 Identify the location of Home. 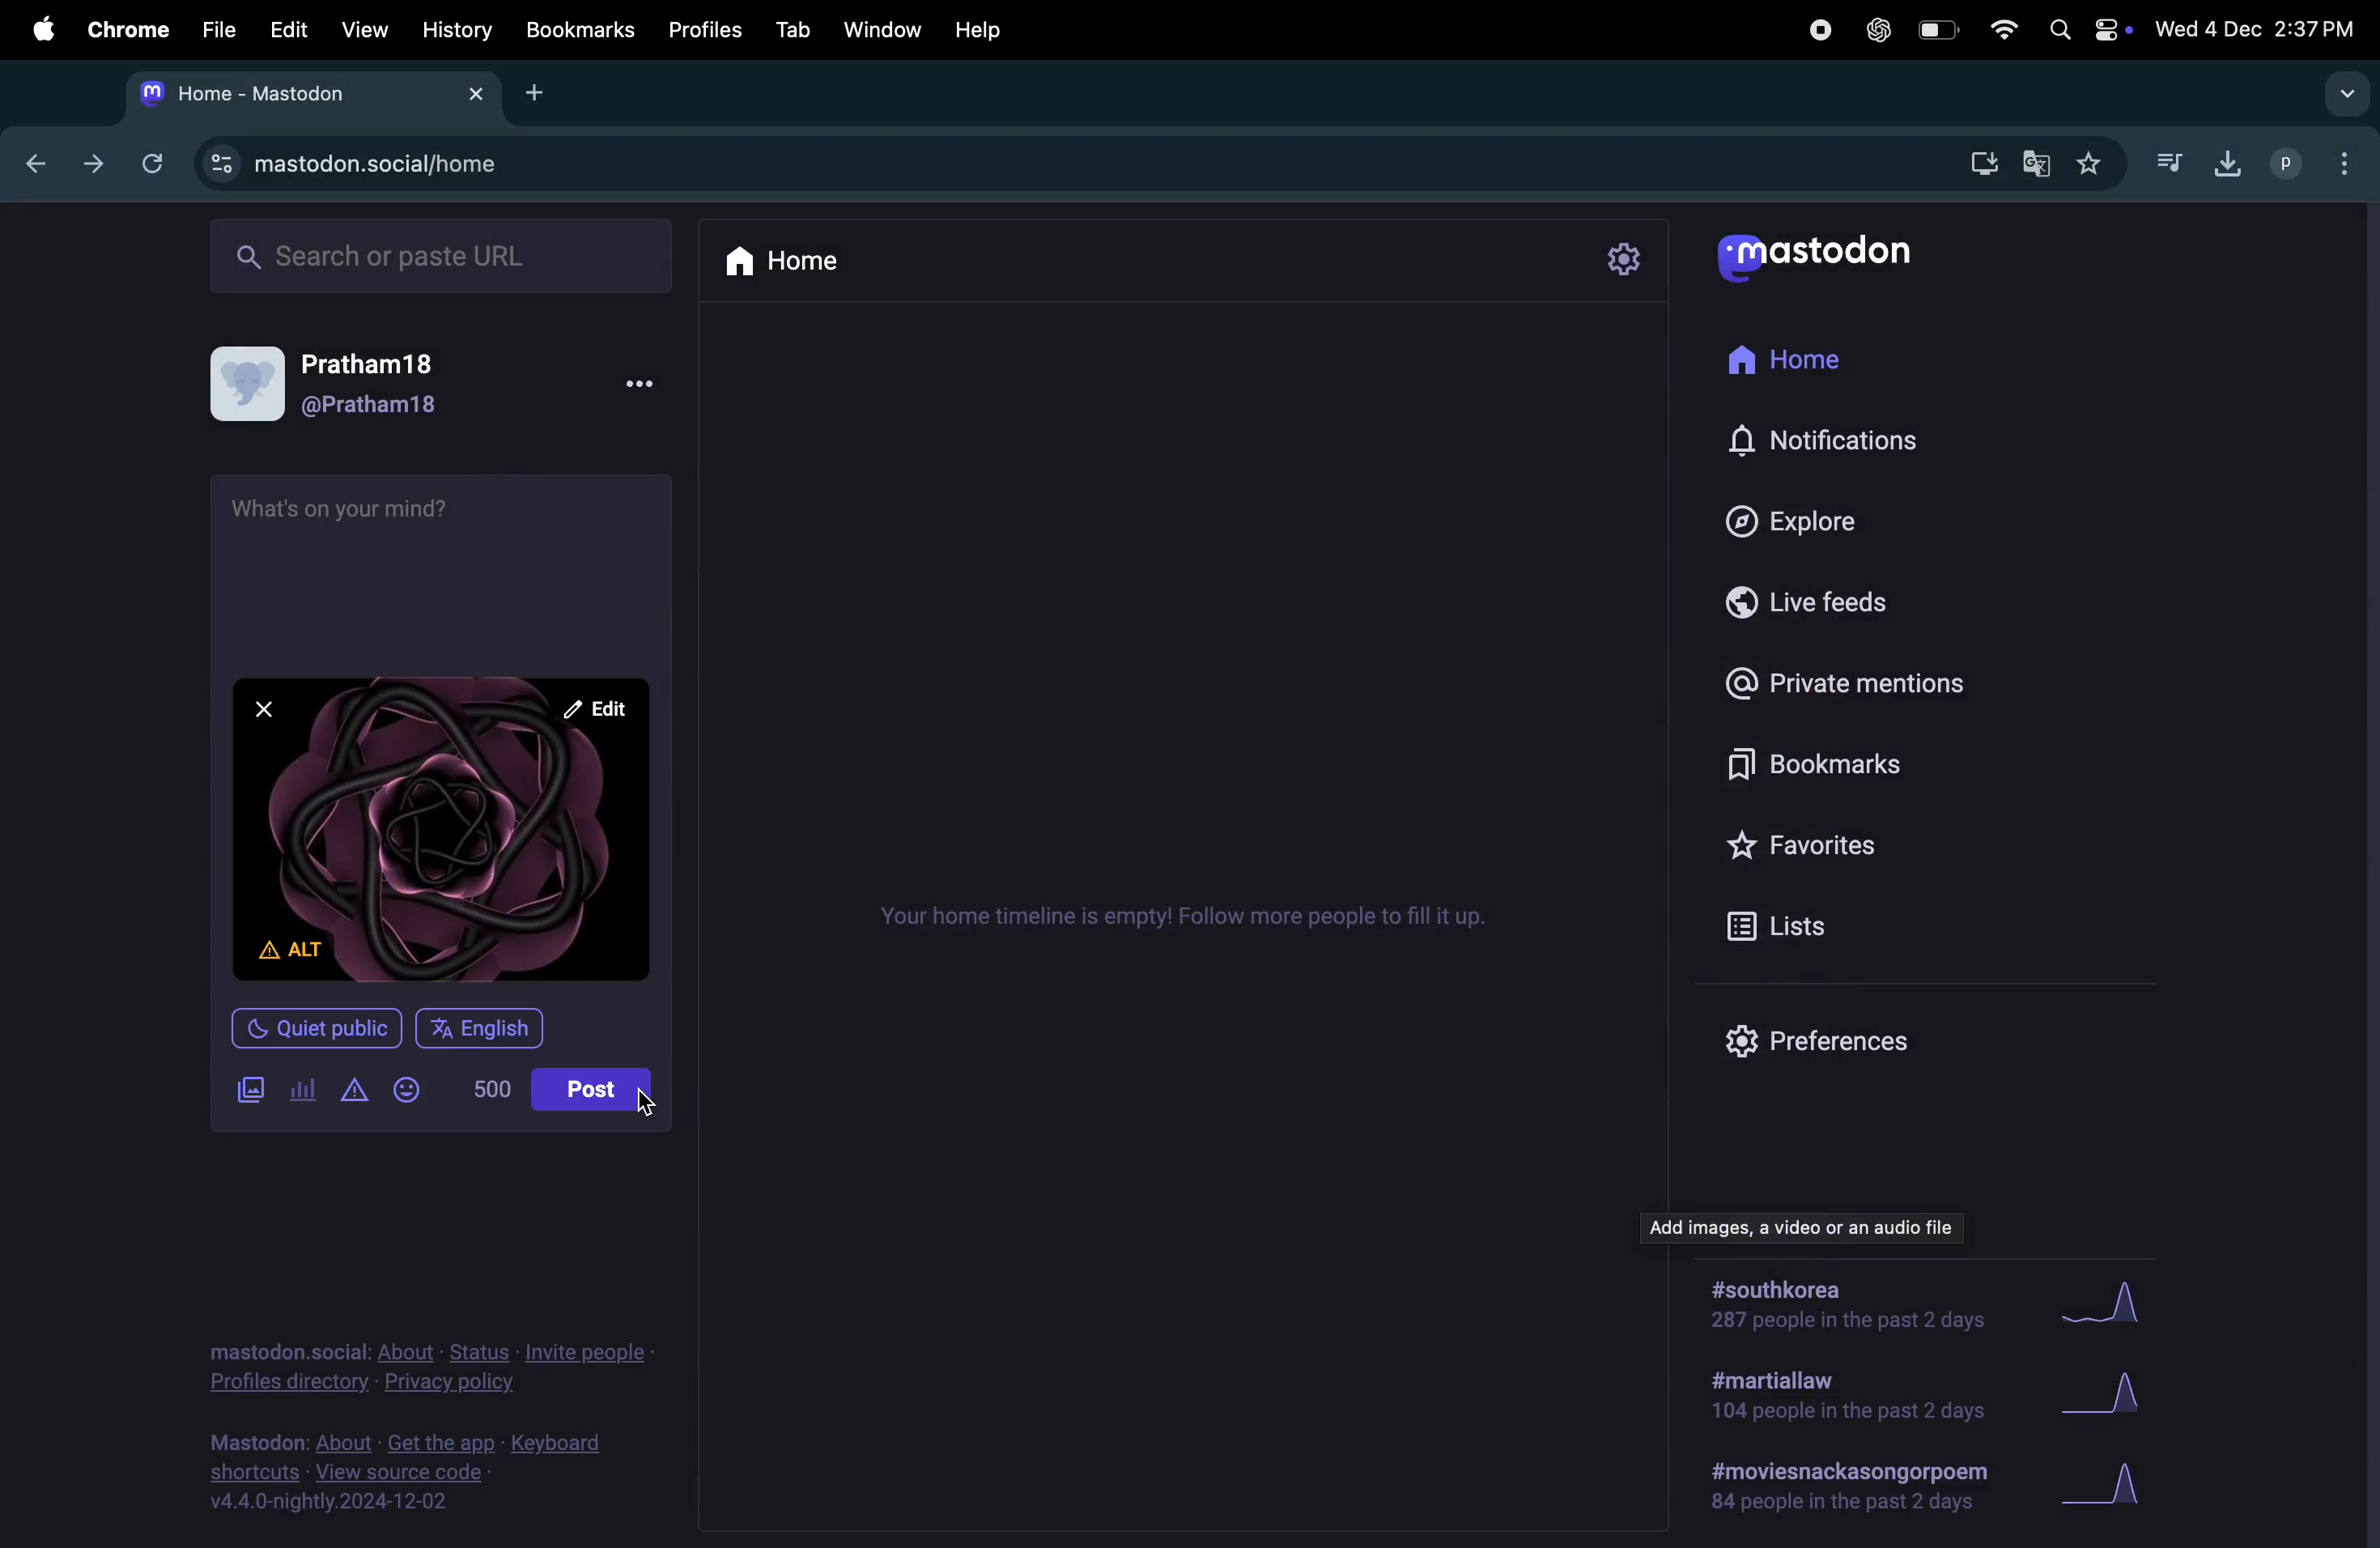
(786, 259).